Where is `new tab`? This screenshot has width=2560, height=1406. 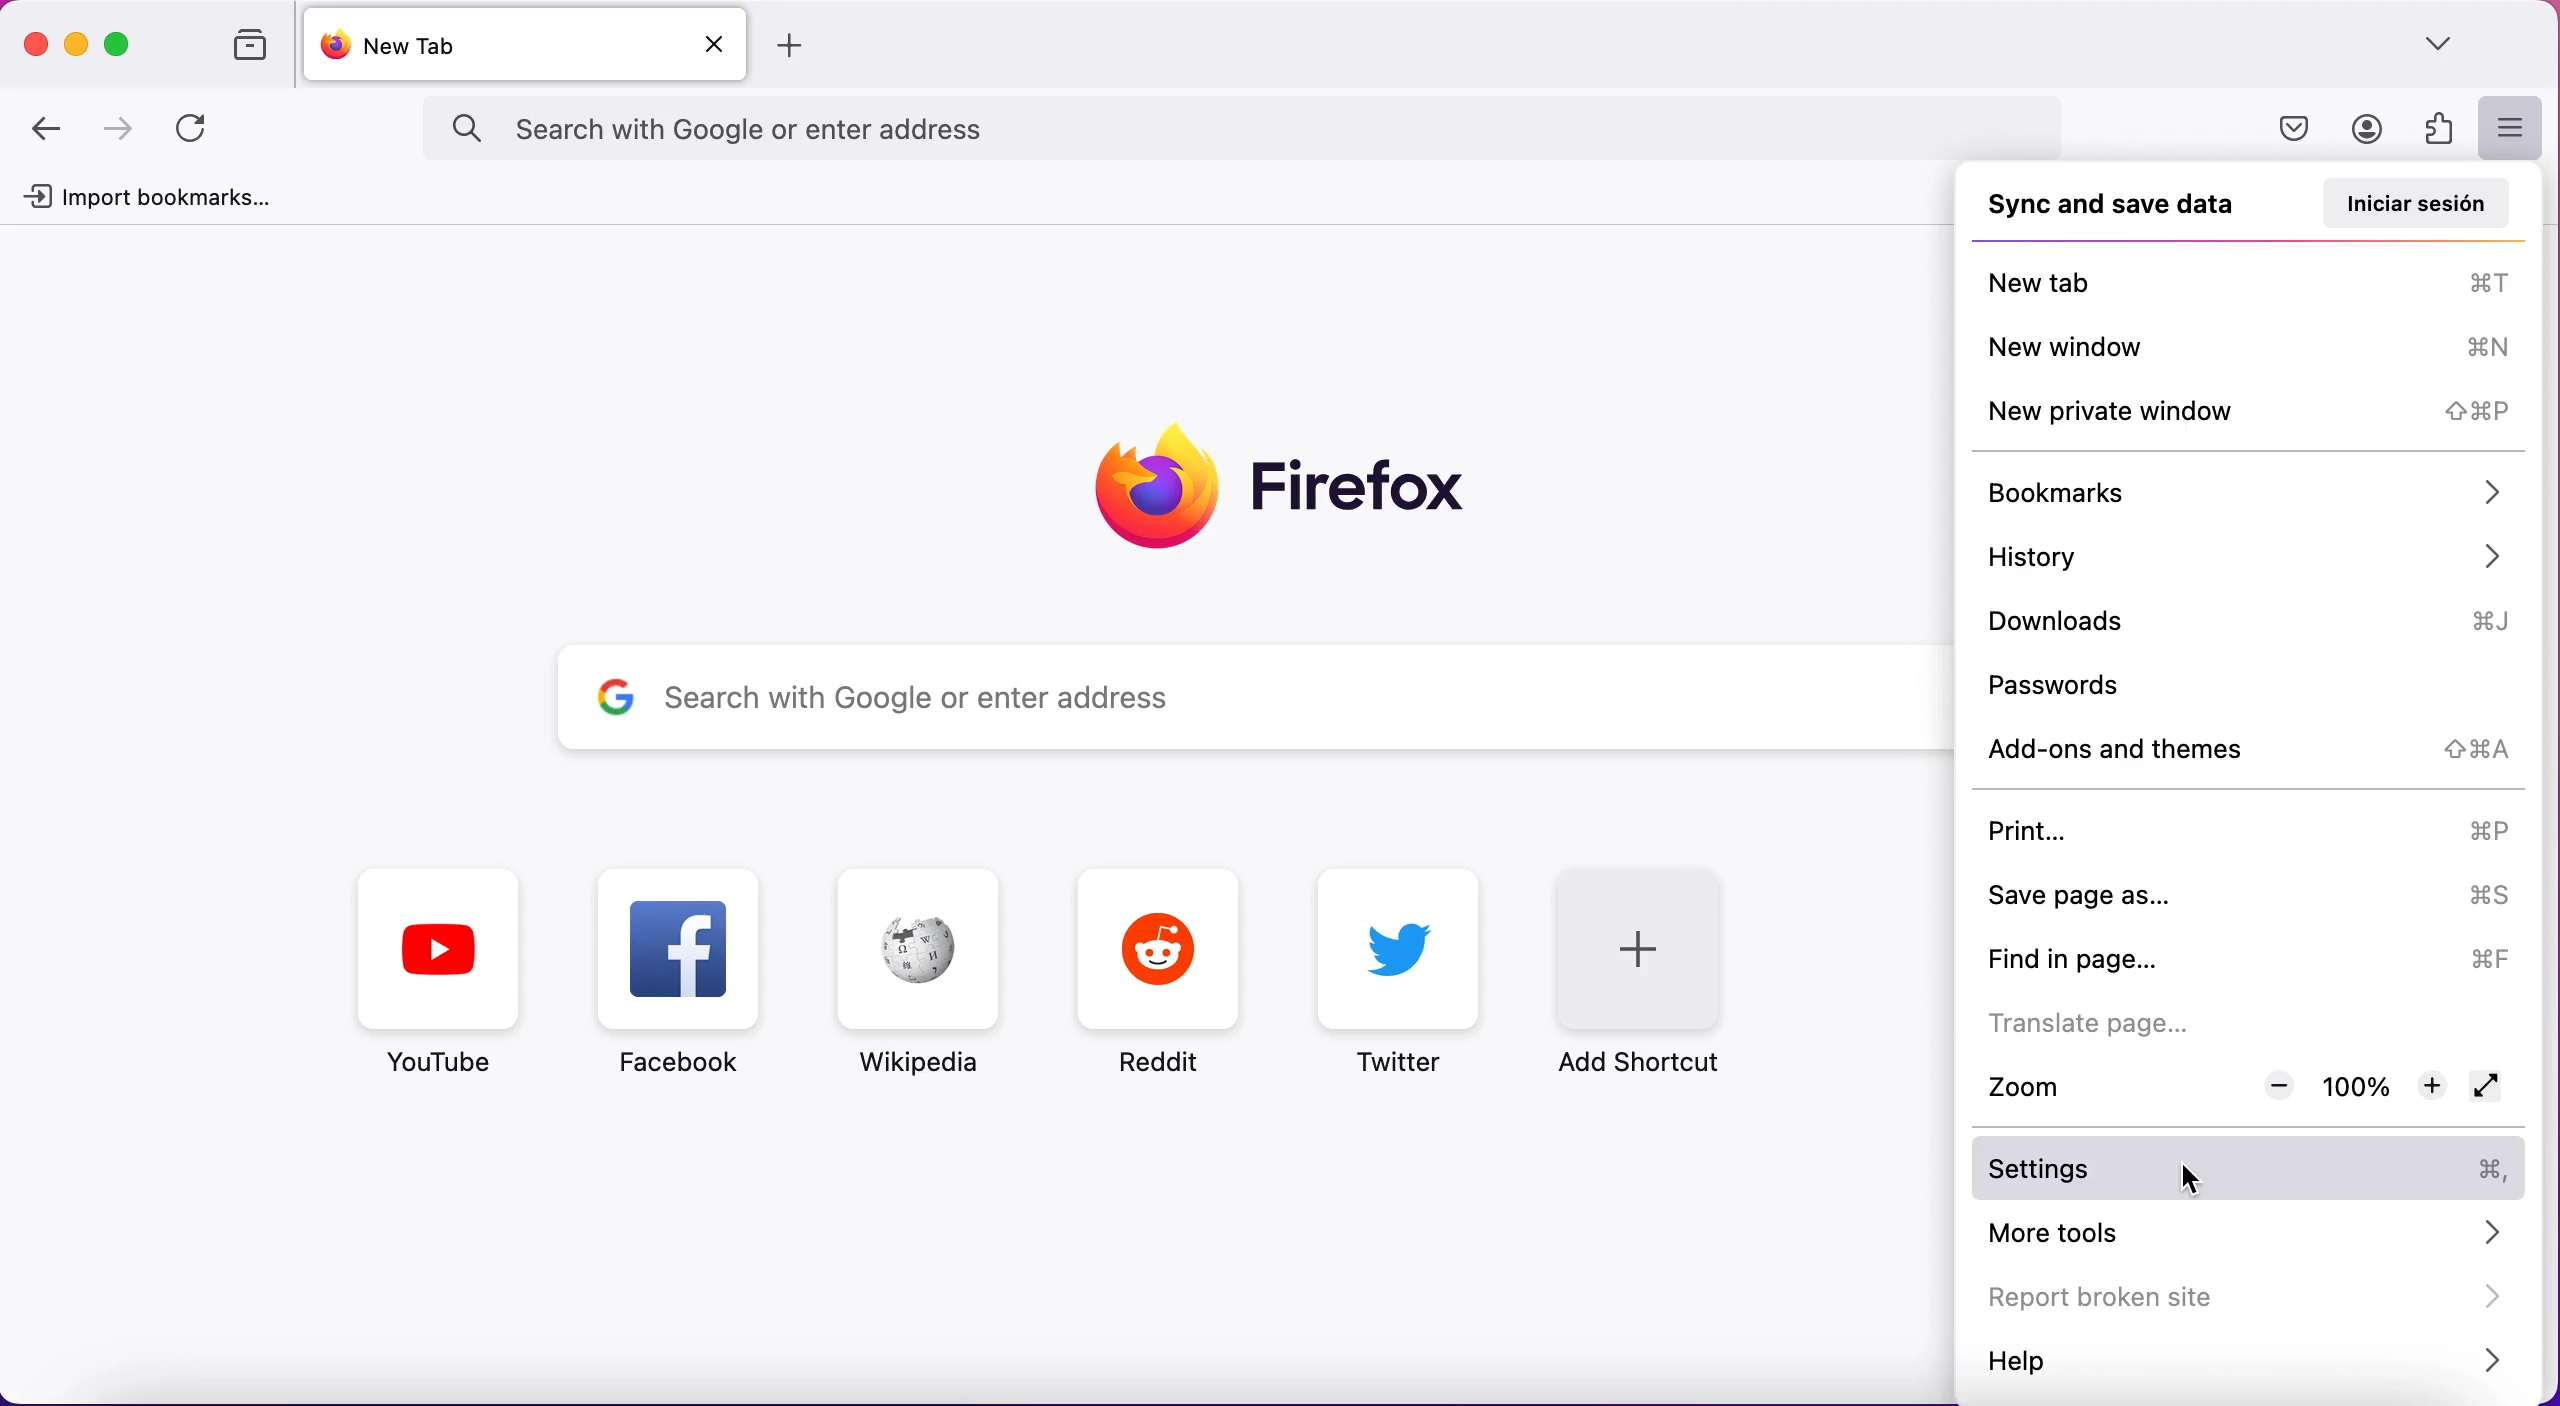
new tab is located at coordinates (2253, 277).